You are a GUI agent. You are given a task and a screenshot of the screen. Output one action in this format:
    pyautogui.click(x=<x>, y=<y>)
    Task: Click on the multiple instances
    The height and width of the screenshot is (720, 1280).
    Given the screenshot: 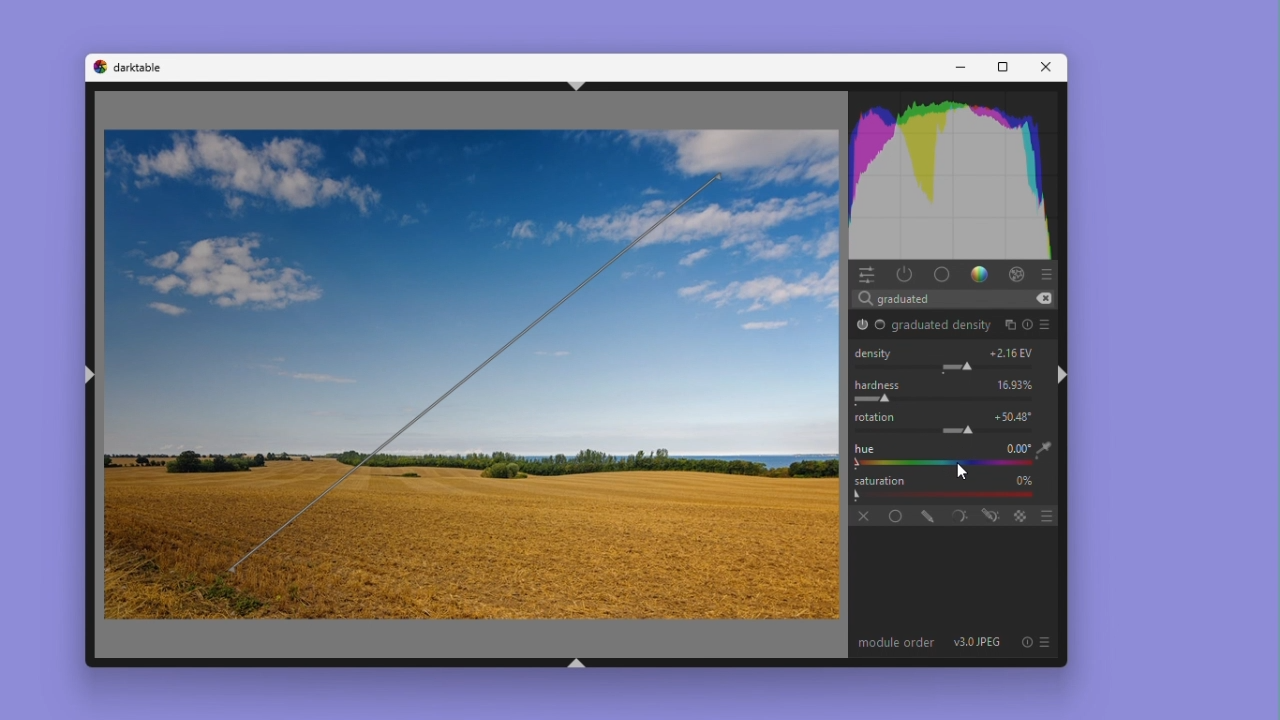 What is the action you would take?
    pyautogui.click(x=1009, y=323)
    